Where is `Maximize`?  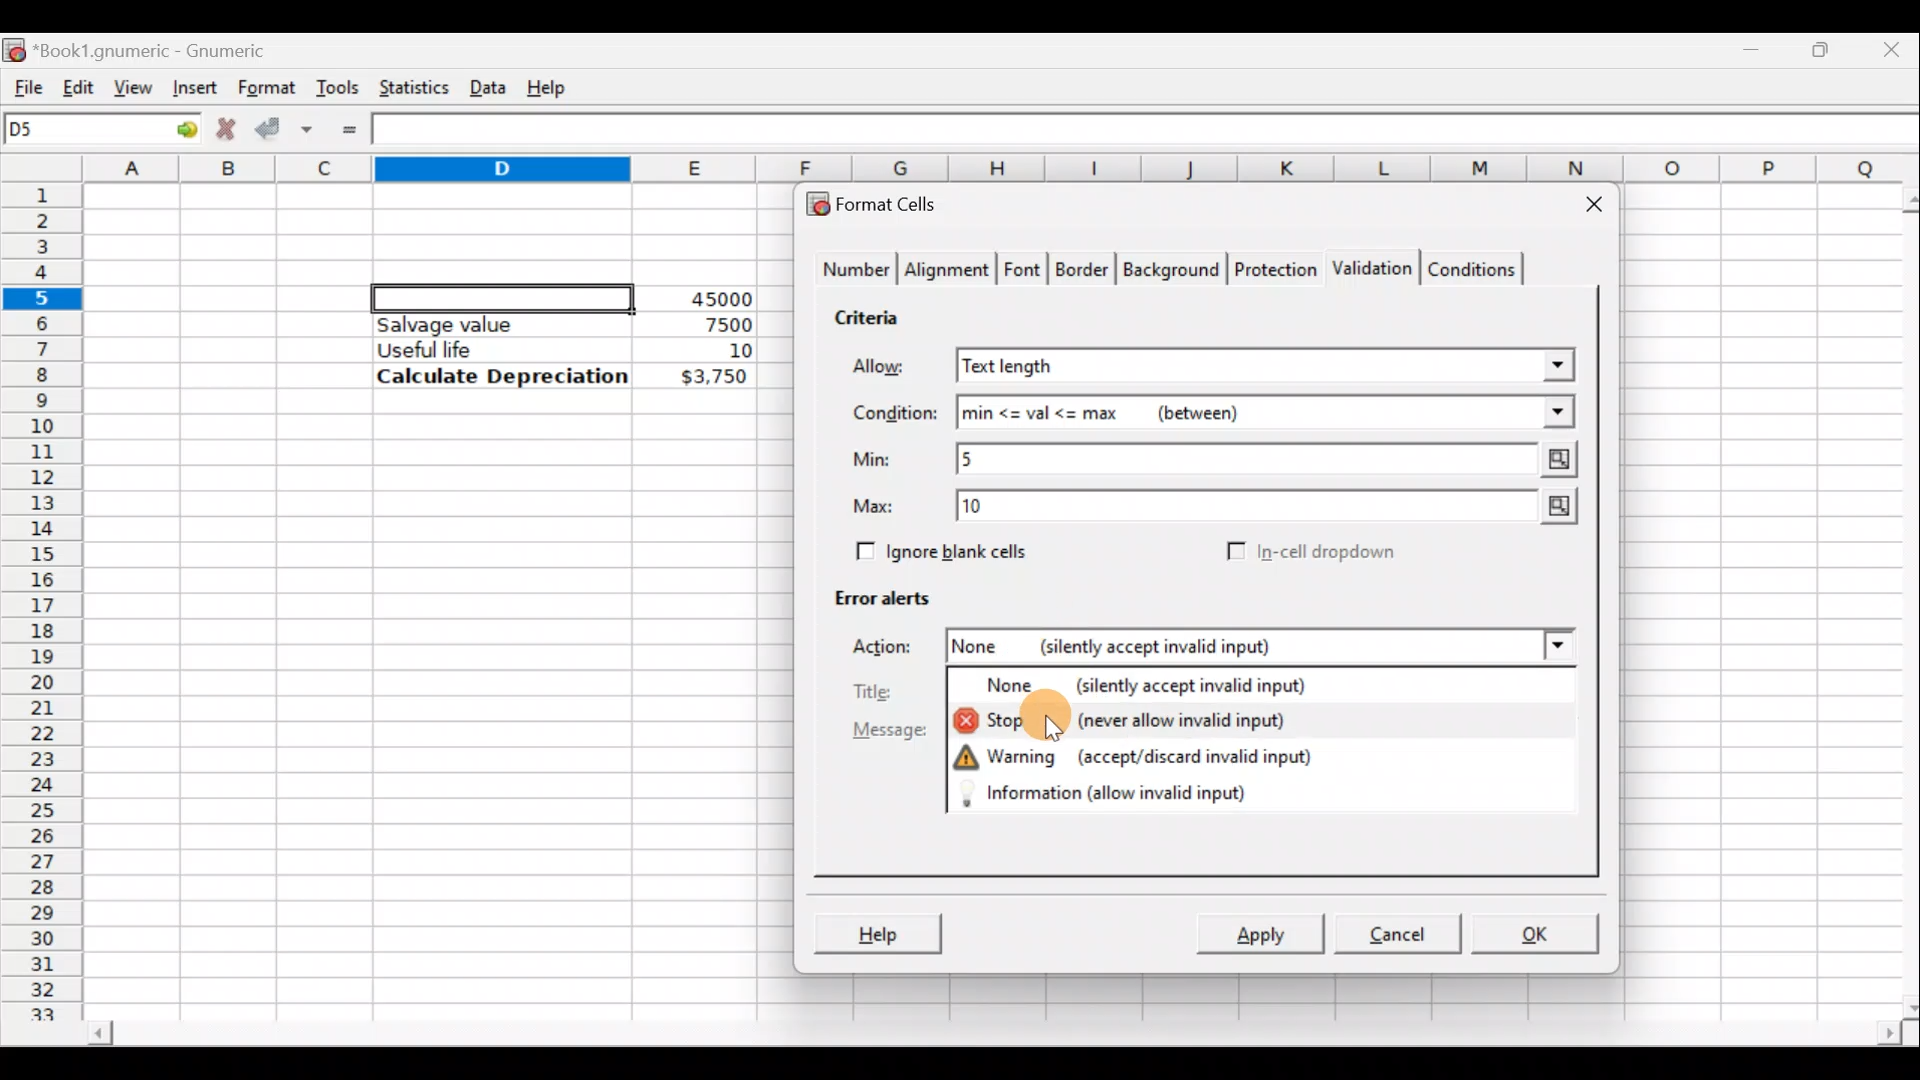 Maximize is located at coordinates (1825, 46).